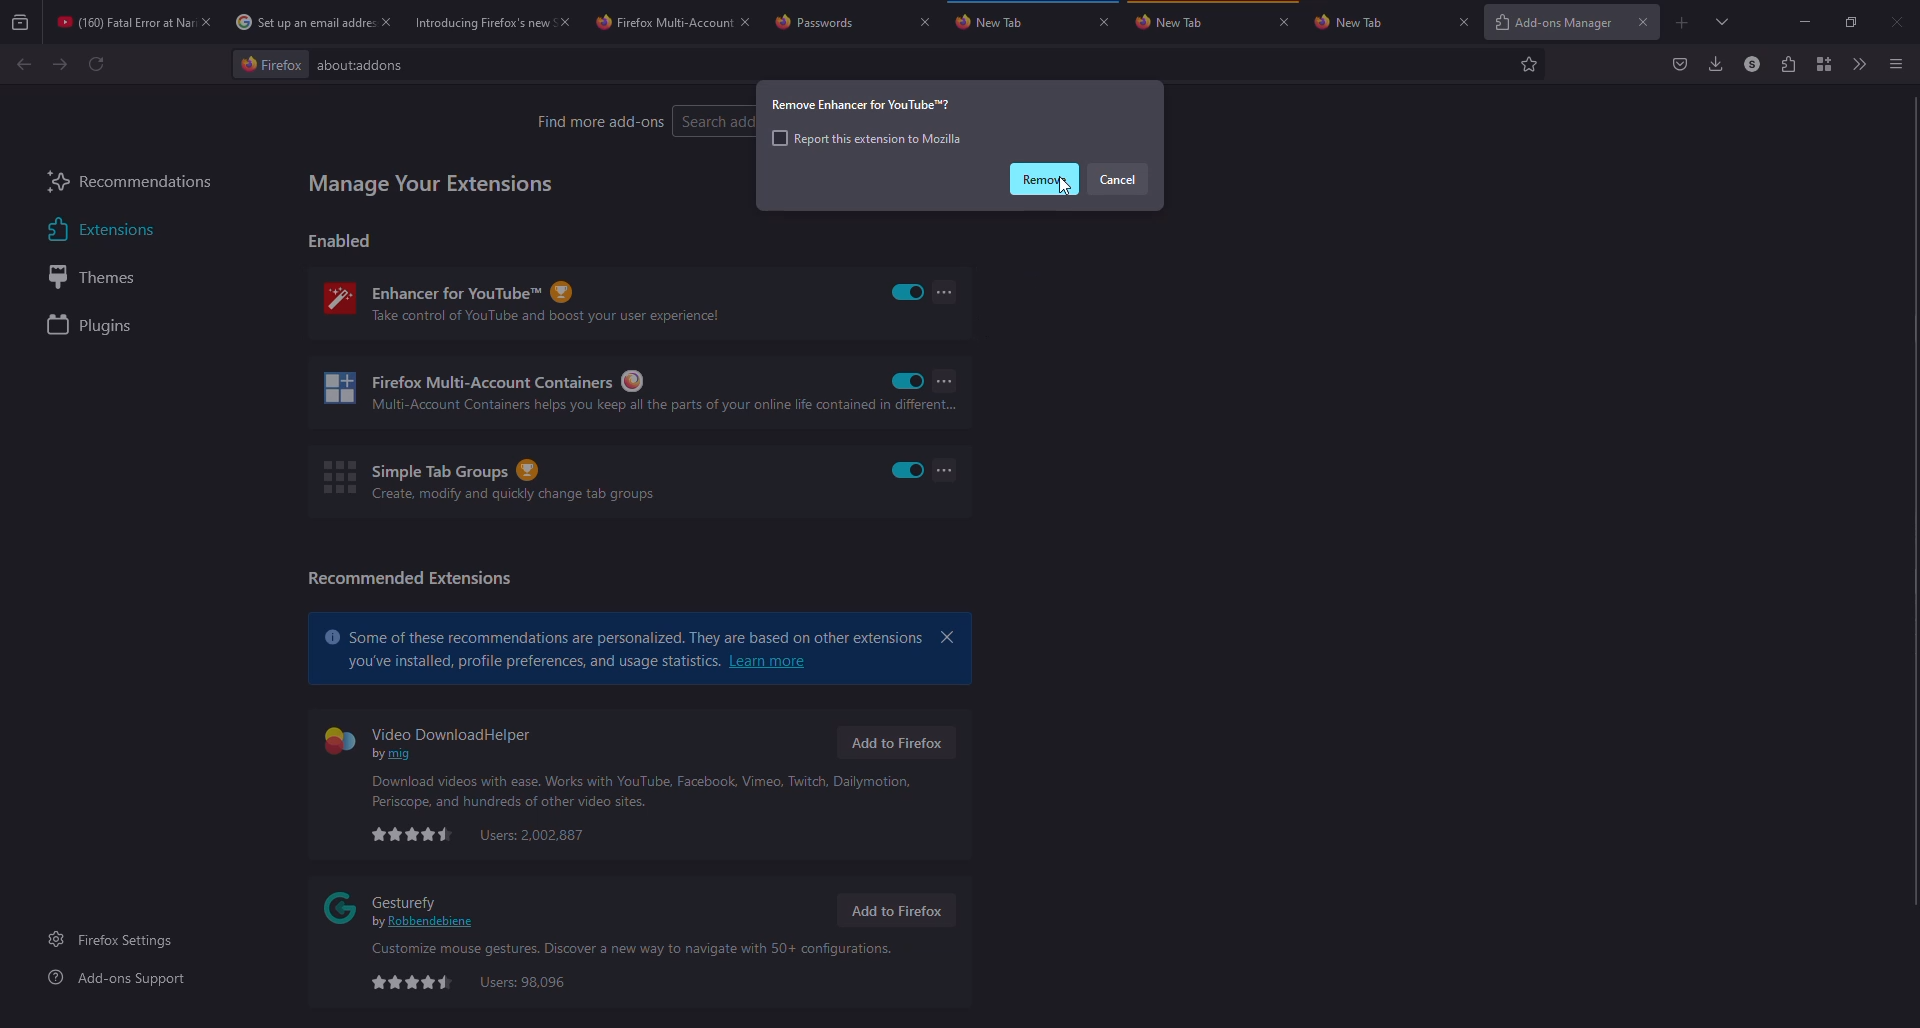 The width and height of the screenshot is (1920, 1028). What do you see at coordinates (479, 22) in the screenshot?
I see `tab` at bounding box center [479, 22].